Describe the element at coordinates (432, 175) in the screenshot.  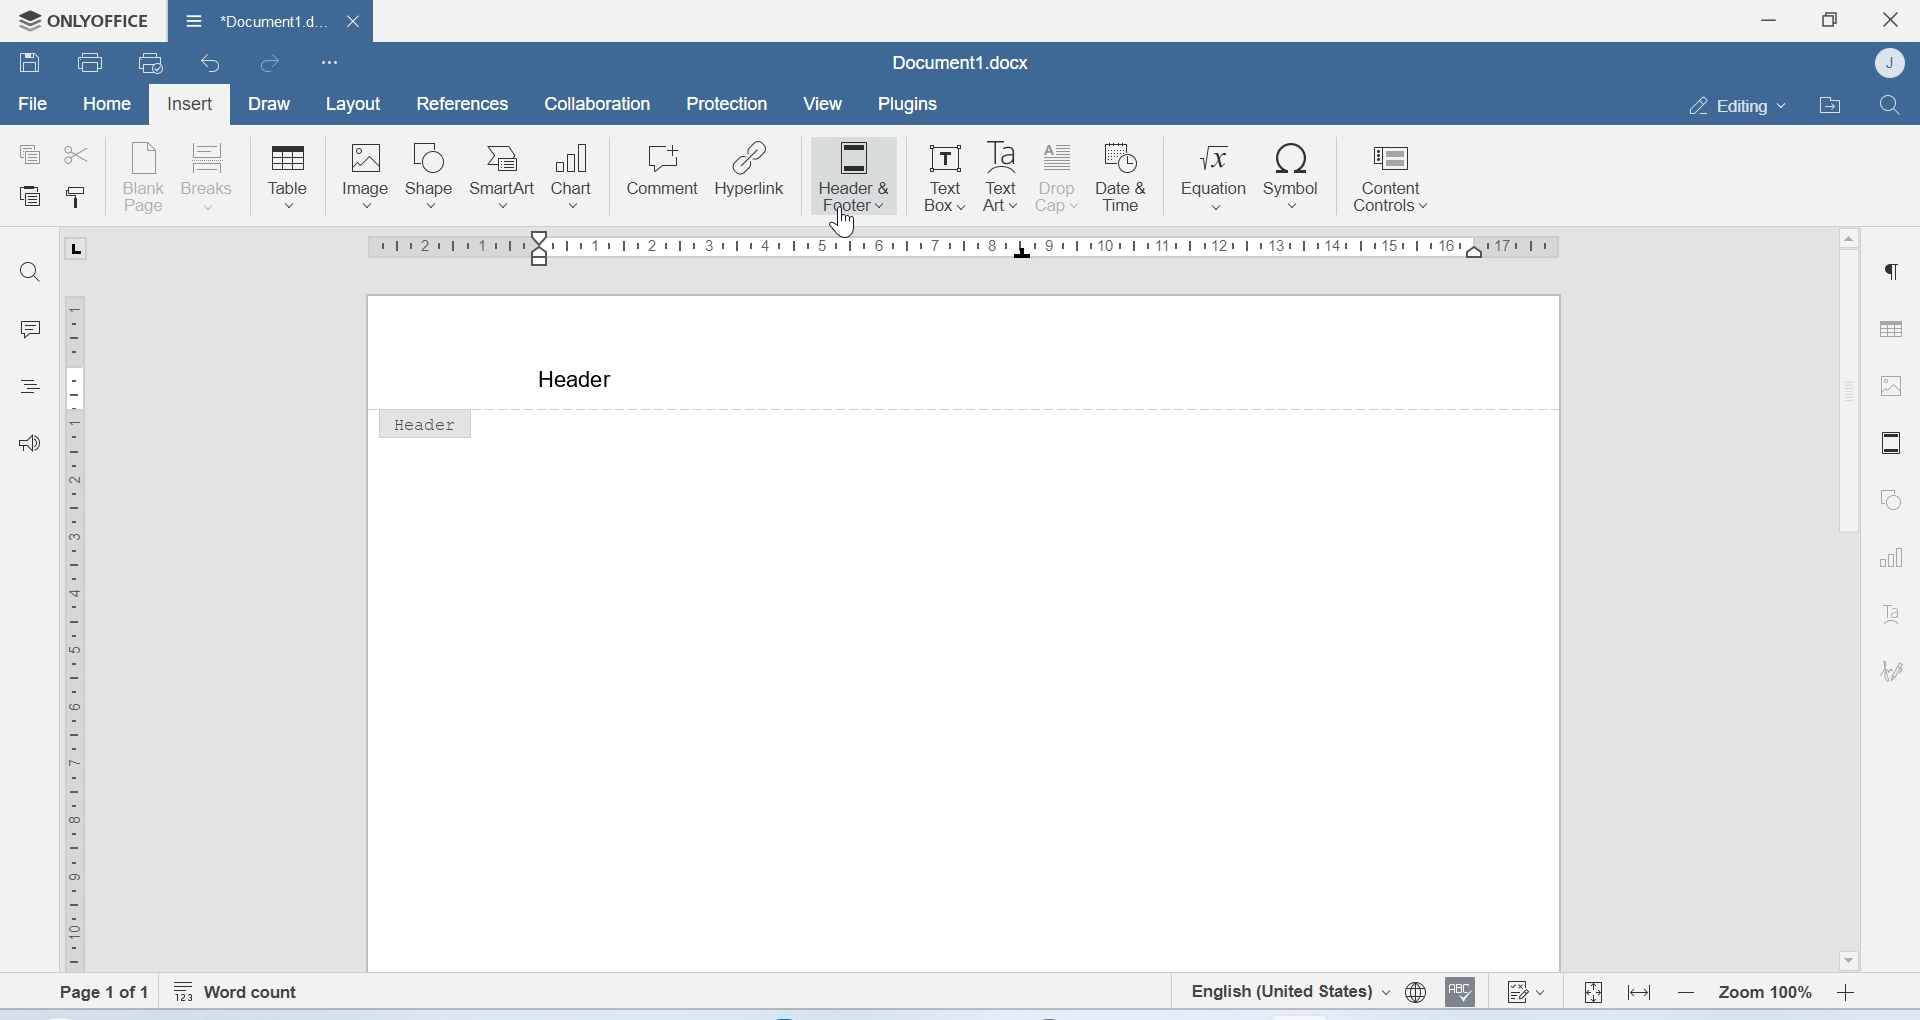
I see `Shape` at that location.